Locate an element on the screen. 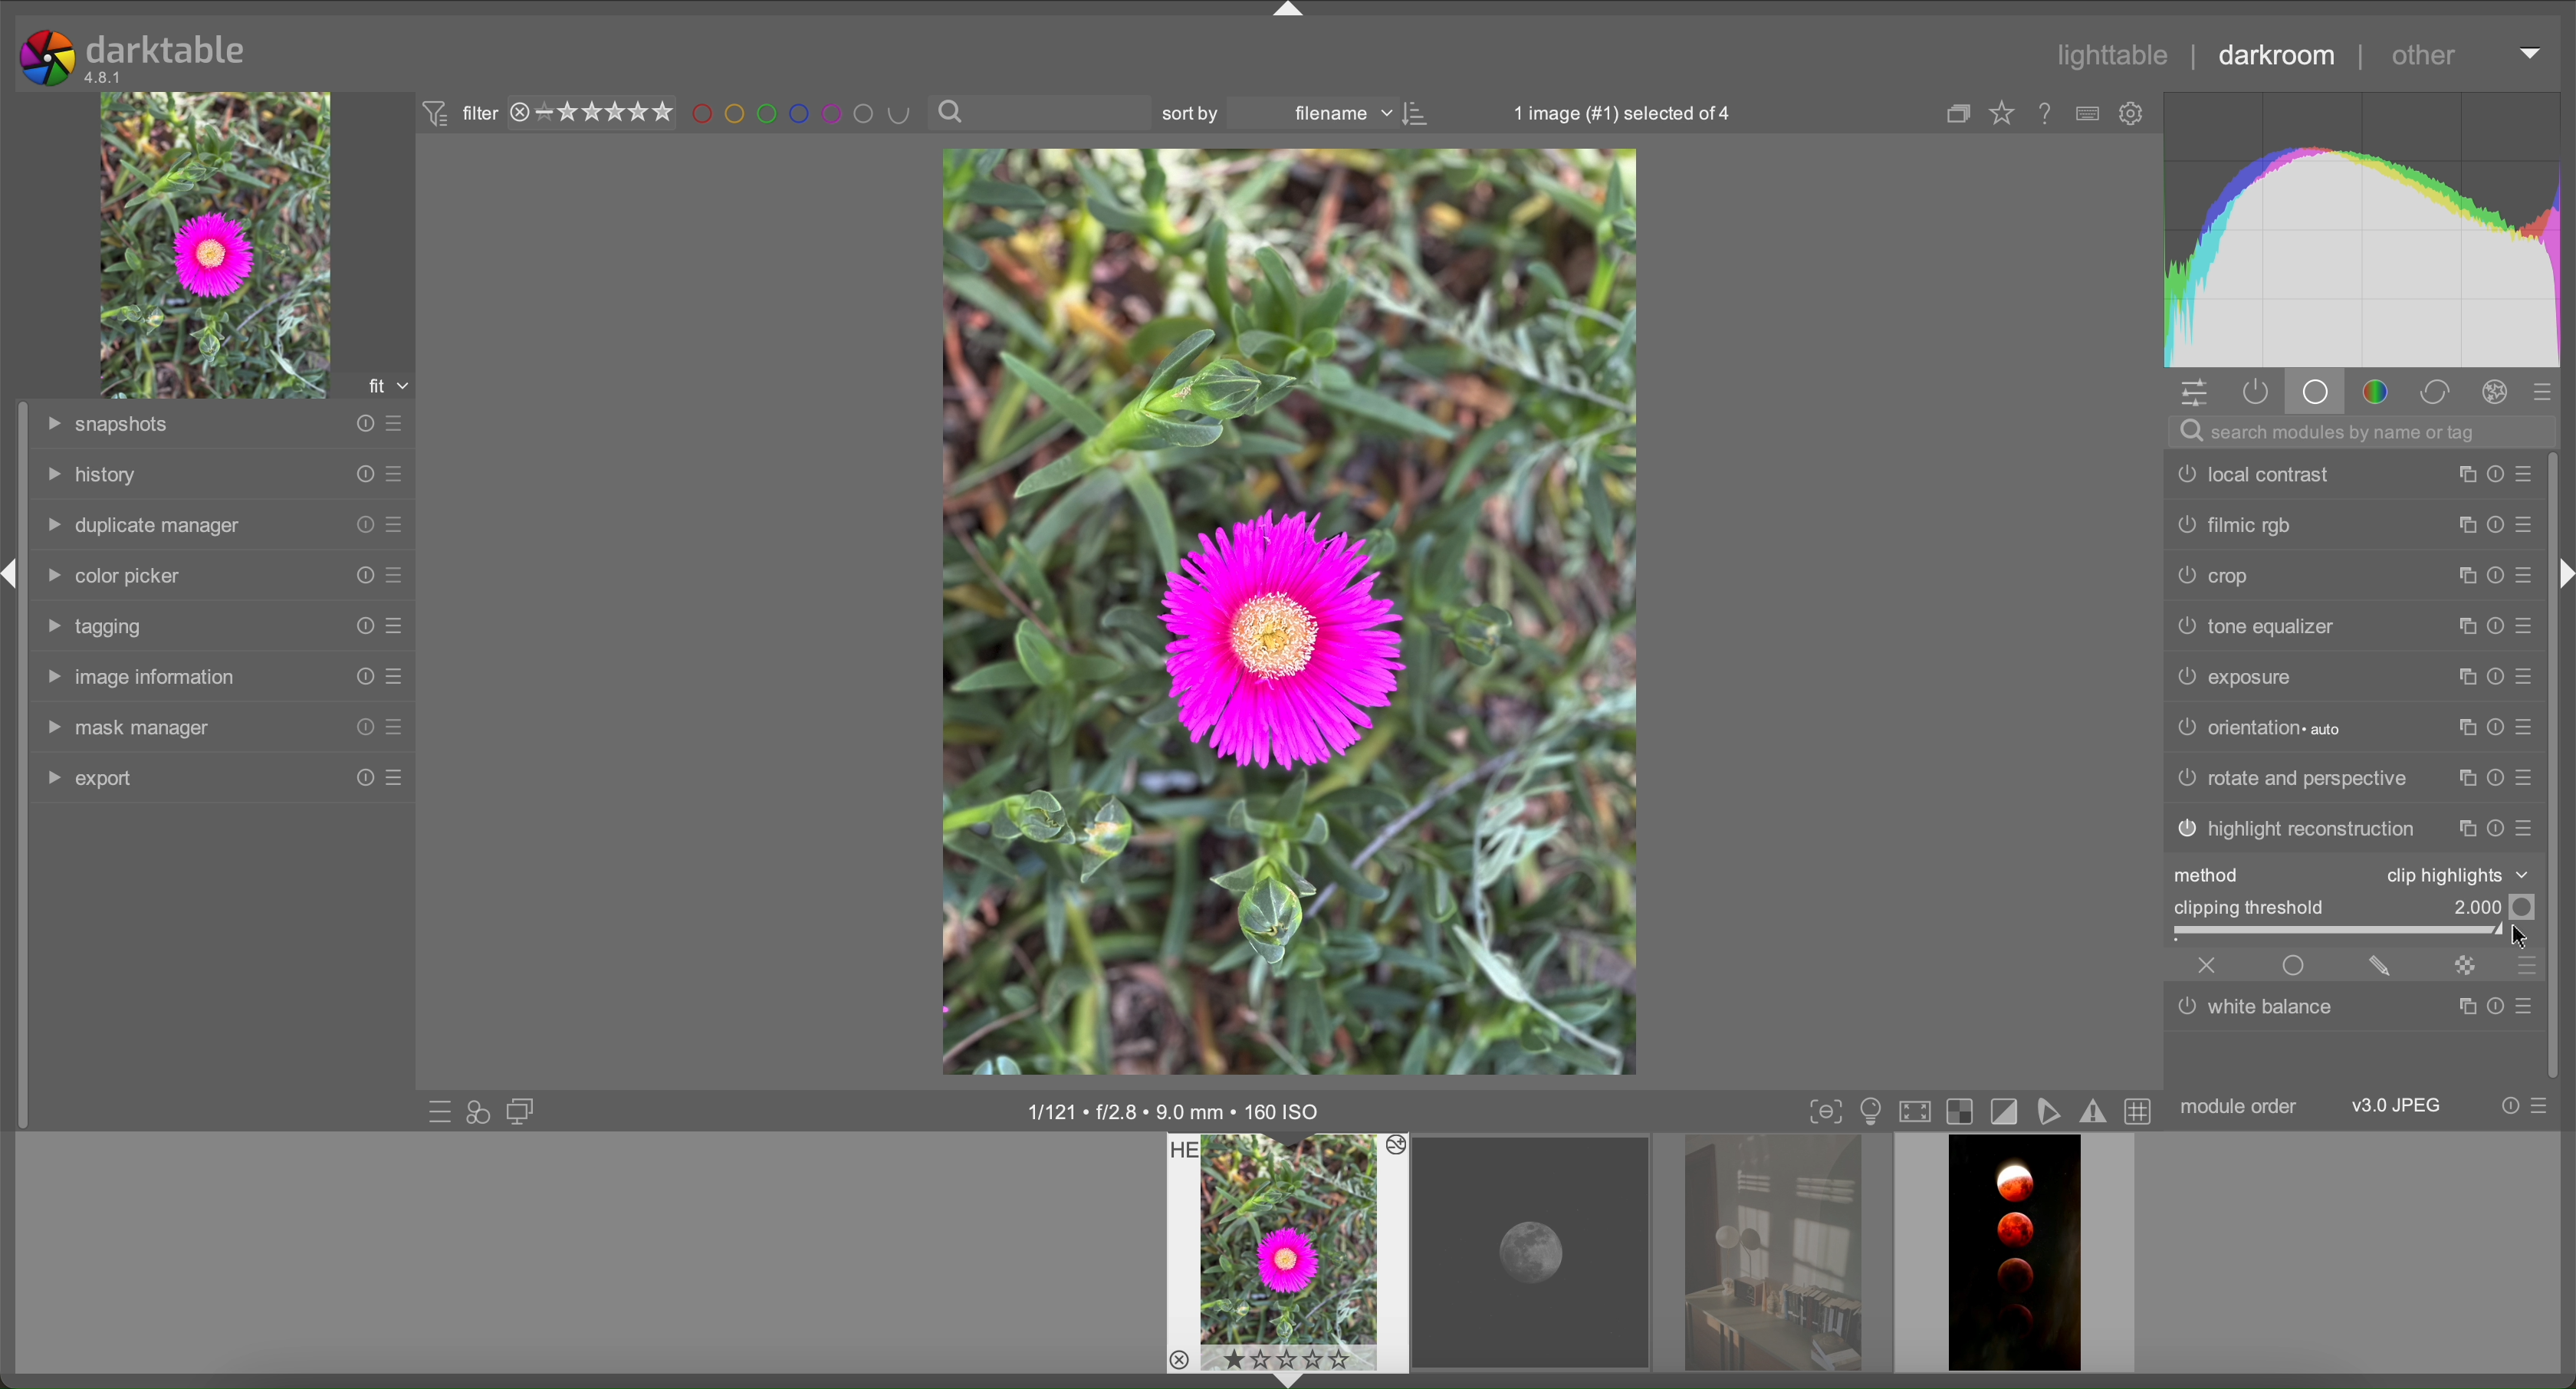 The height and width of the screenshot is (1389, 2576). color chart is located at coordinates (2365, 227).